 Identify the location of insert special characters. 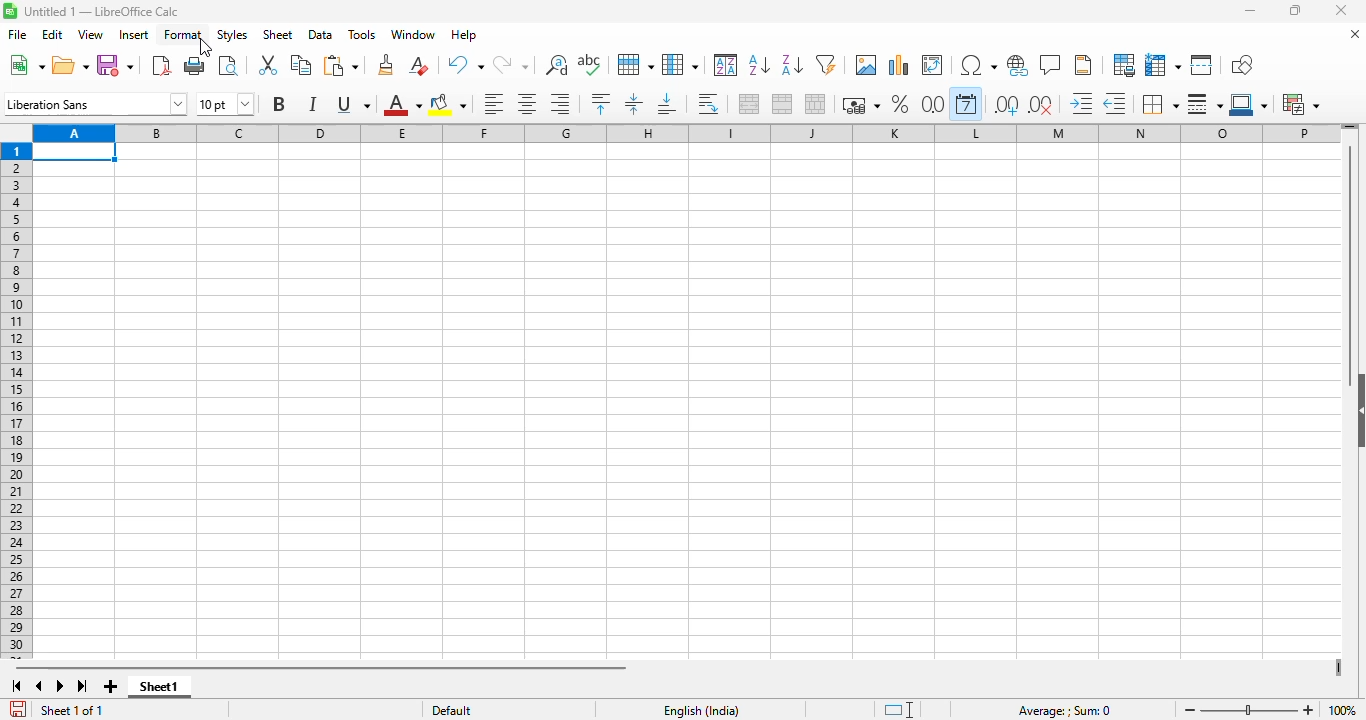
(979, 65).